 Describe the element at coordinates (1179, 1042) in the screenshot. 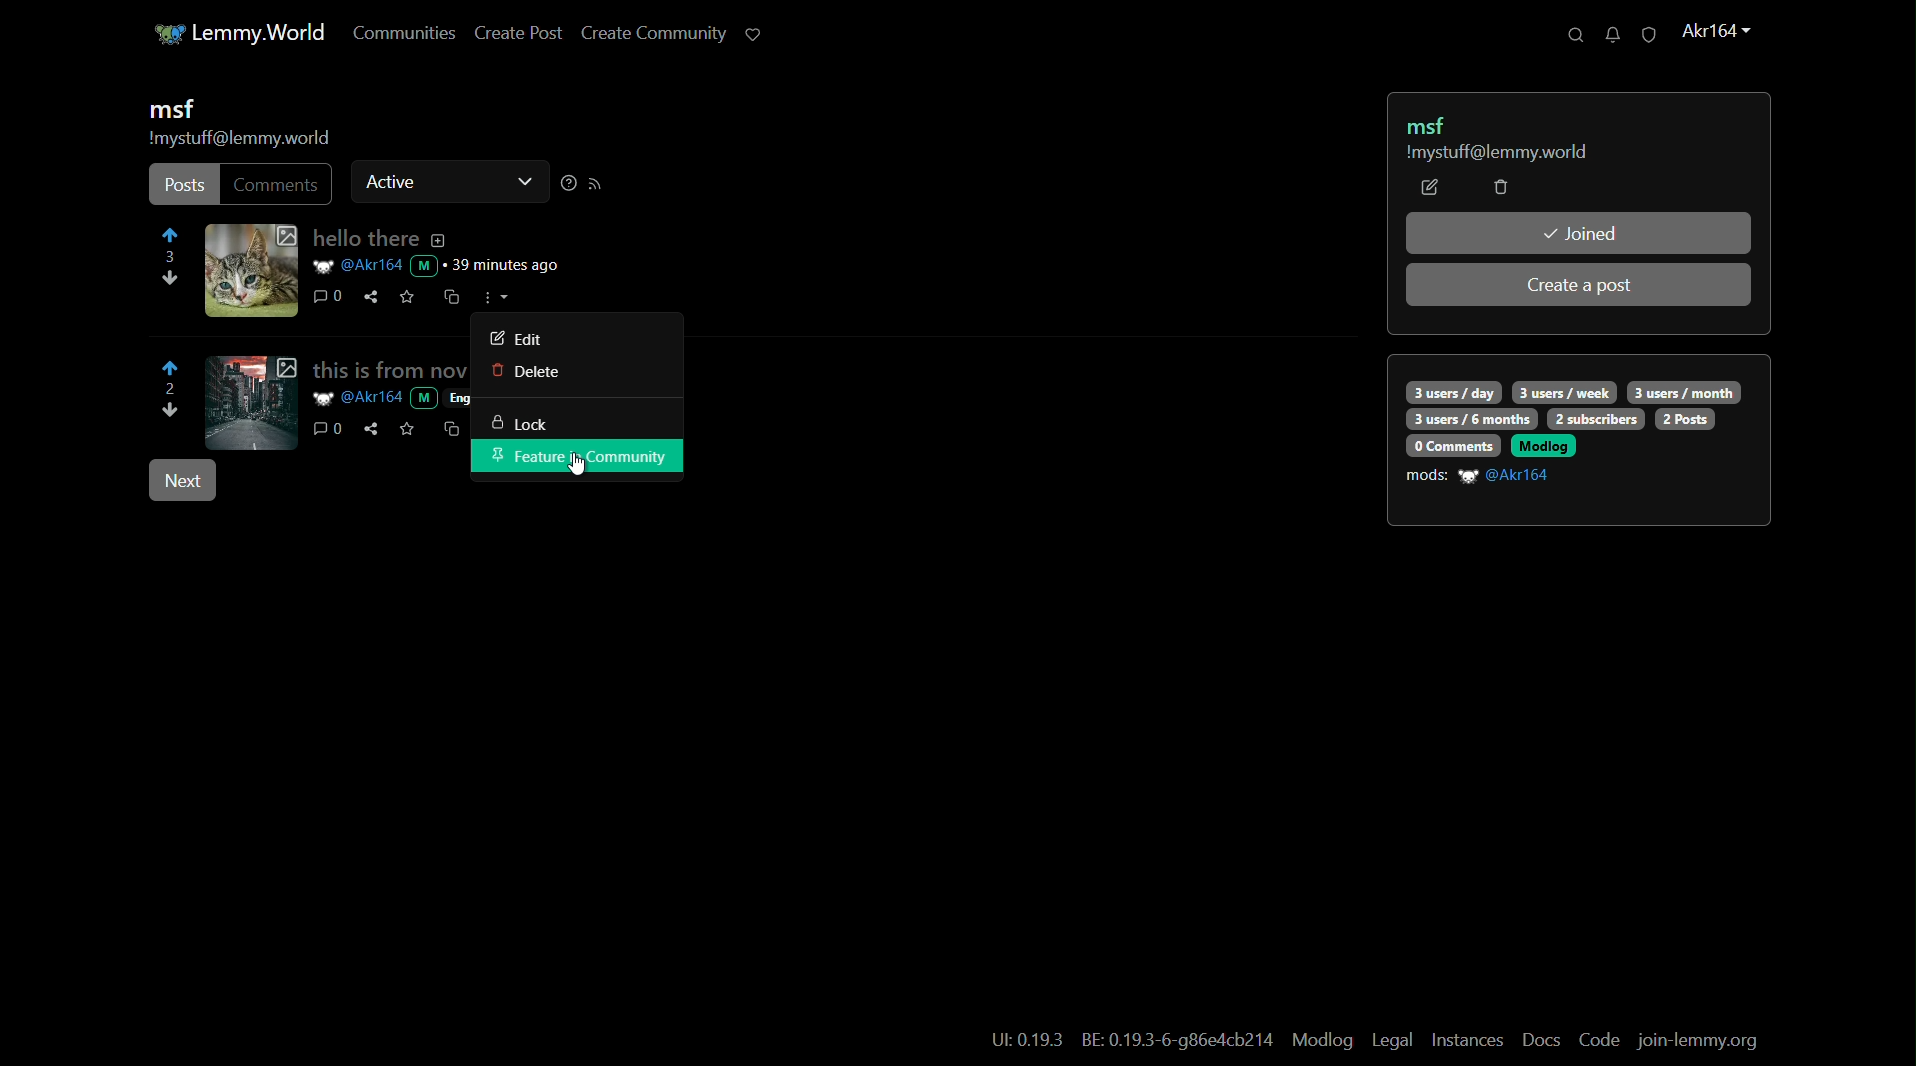

I see `text` at that location.